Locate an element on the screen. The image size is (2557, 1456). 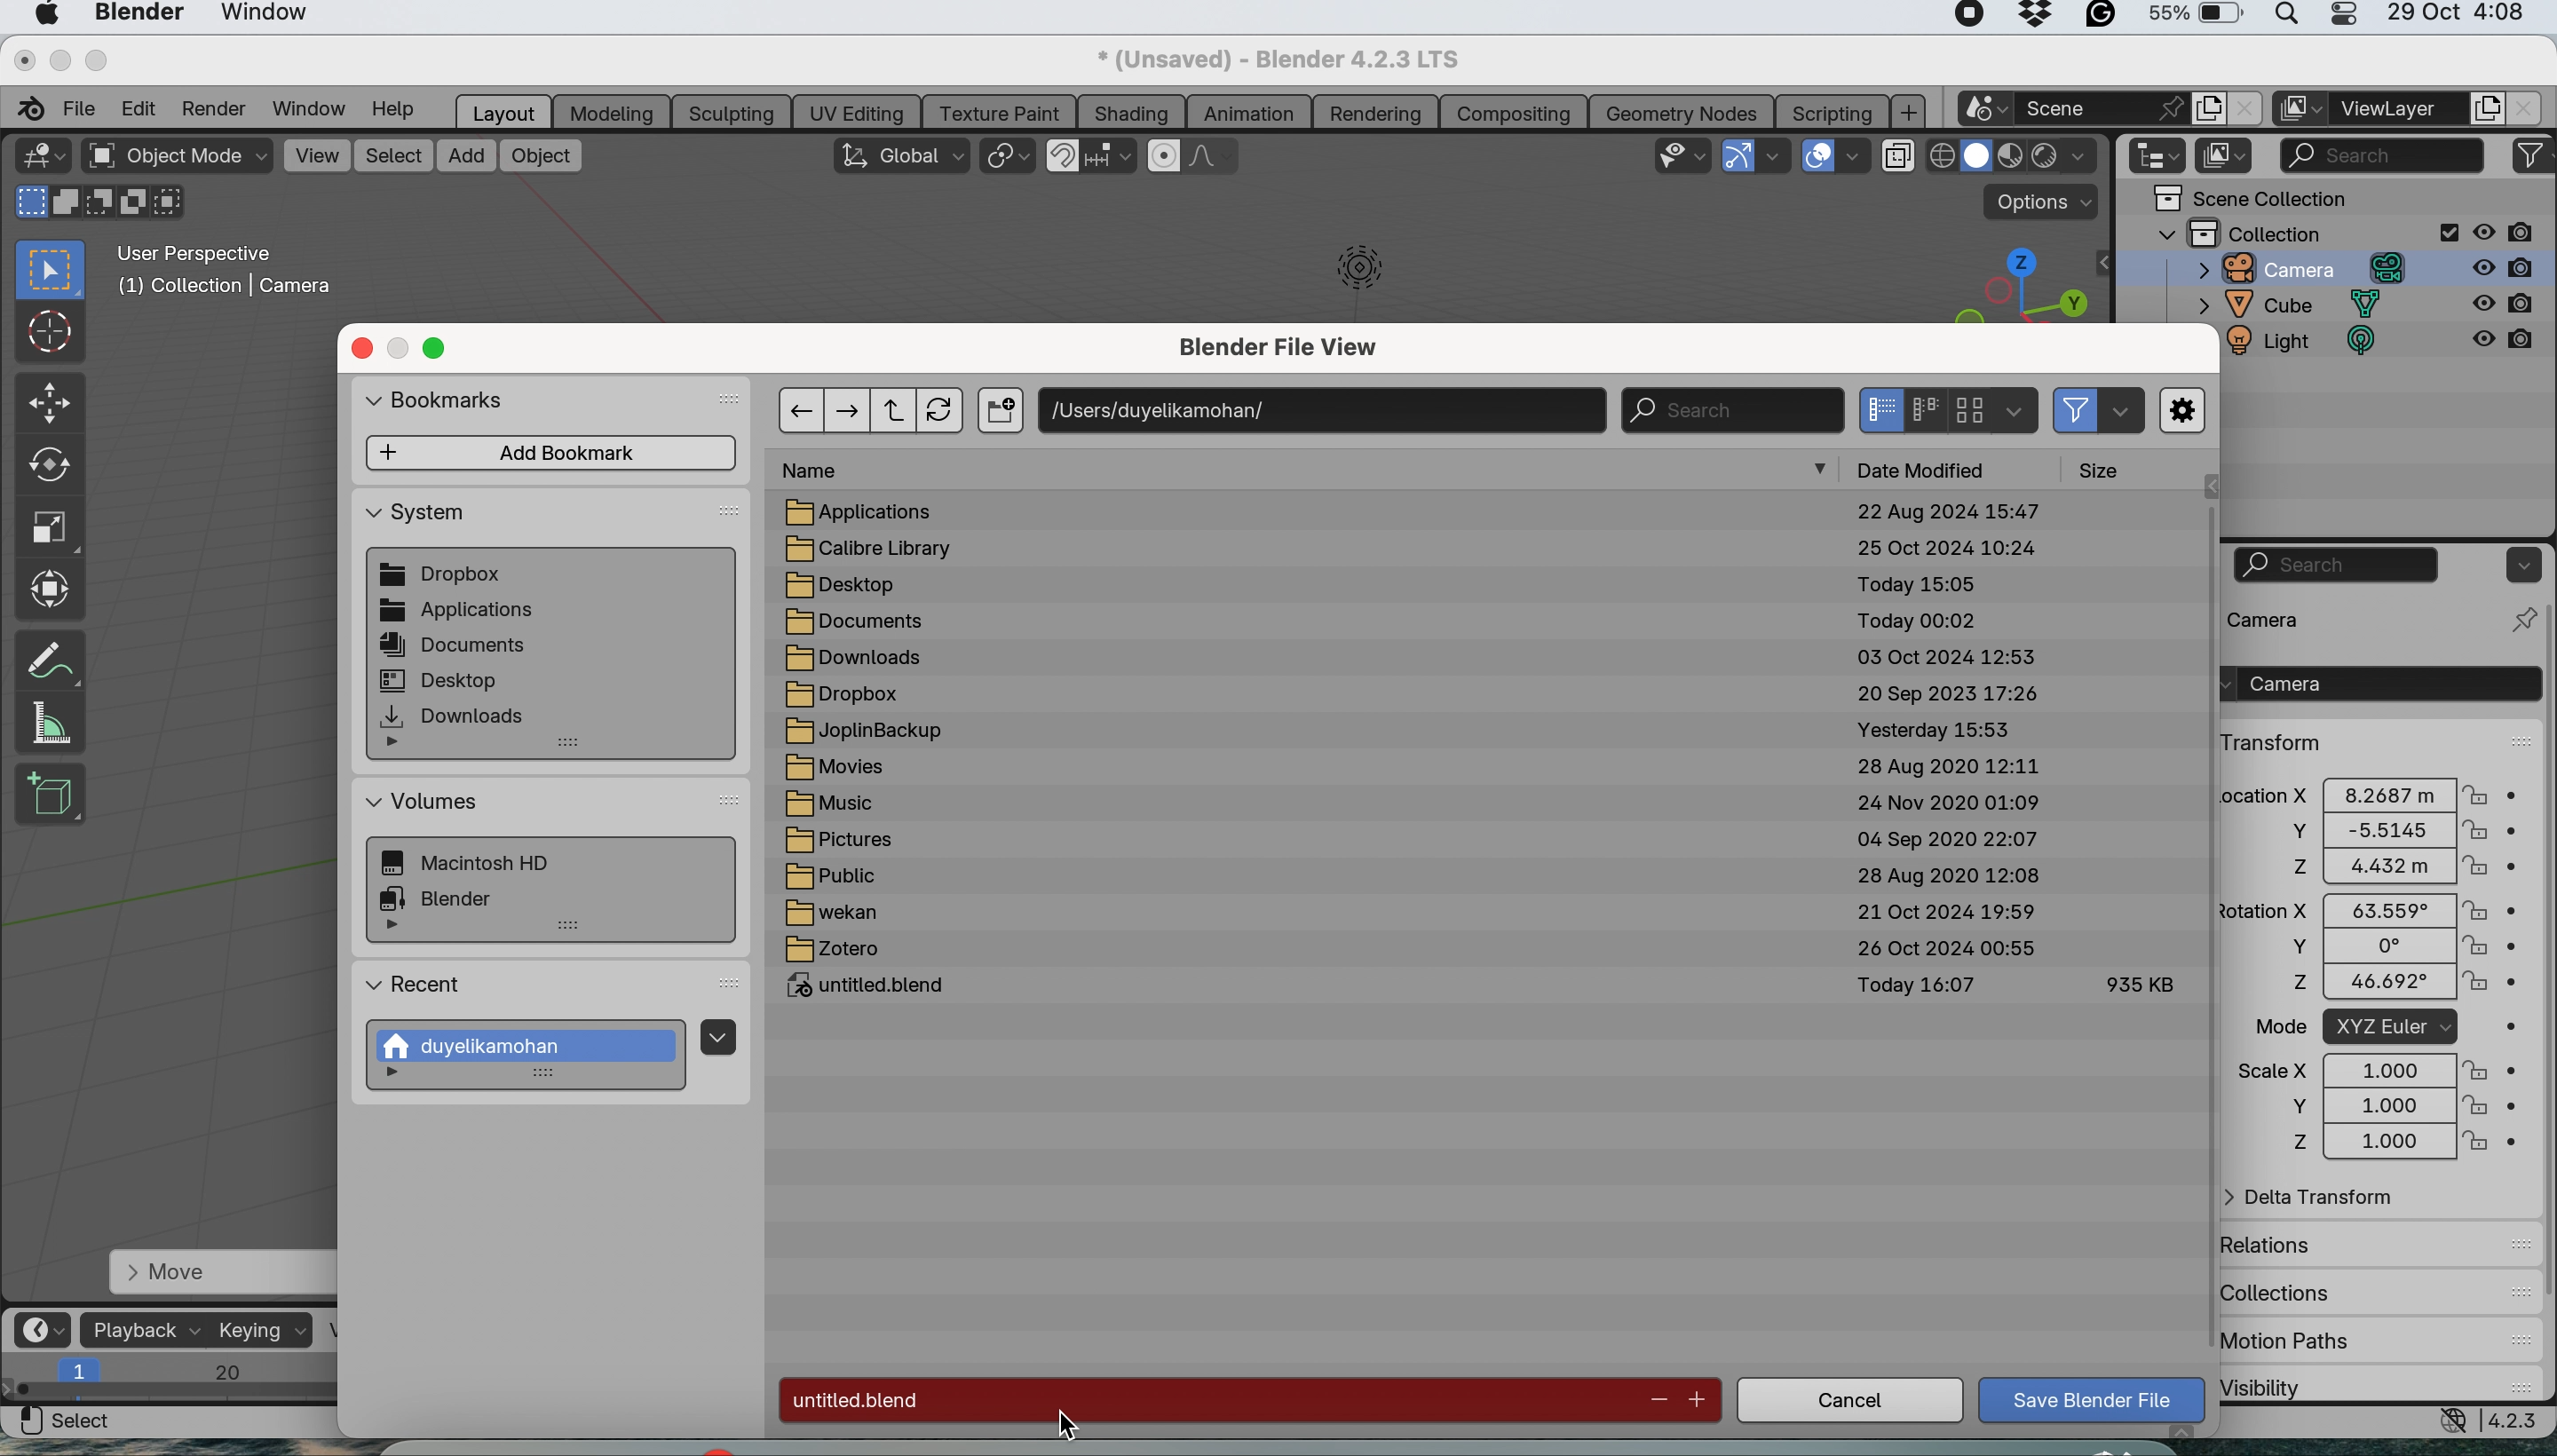
y 0 is located at coordinates (2362, 947).